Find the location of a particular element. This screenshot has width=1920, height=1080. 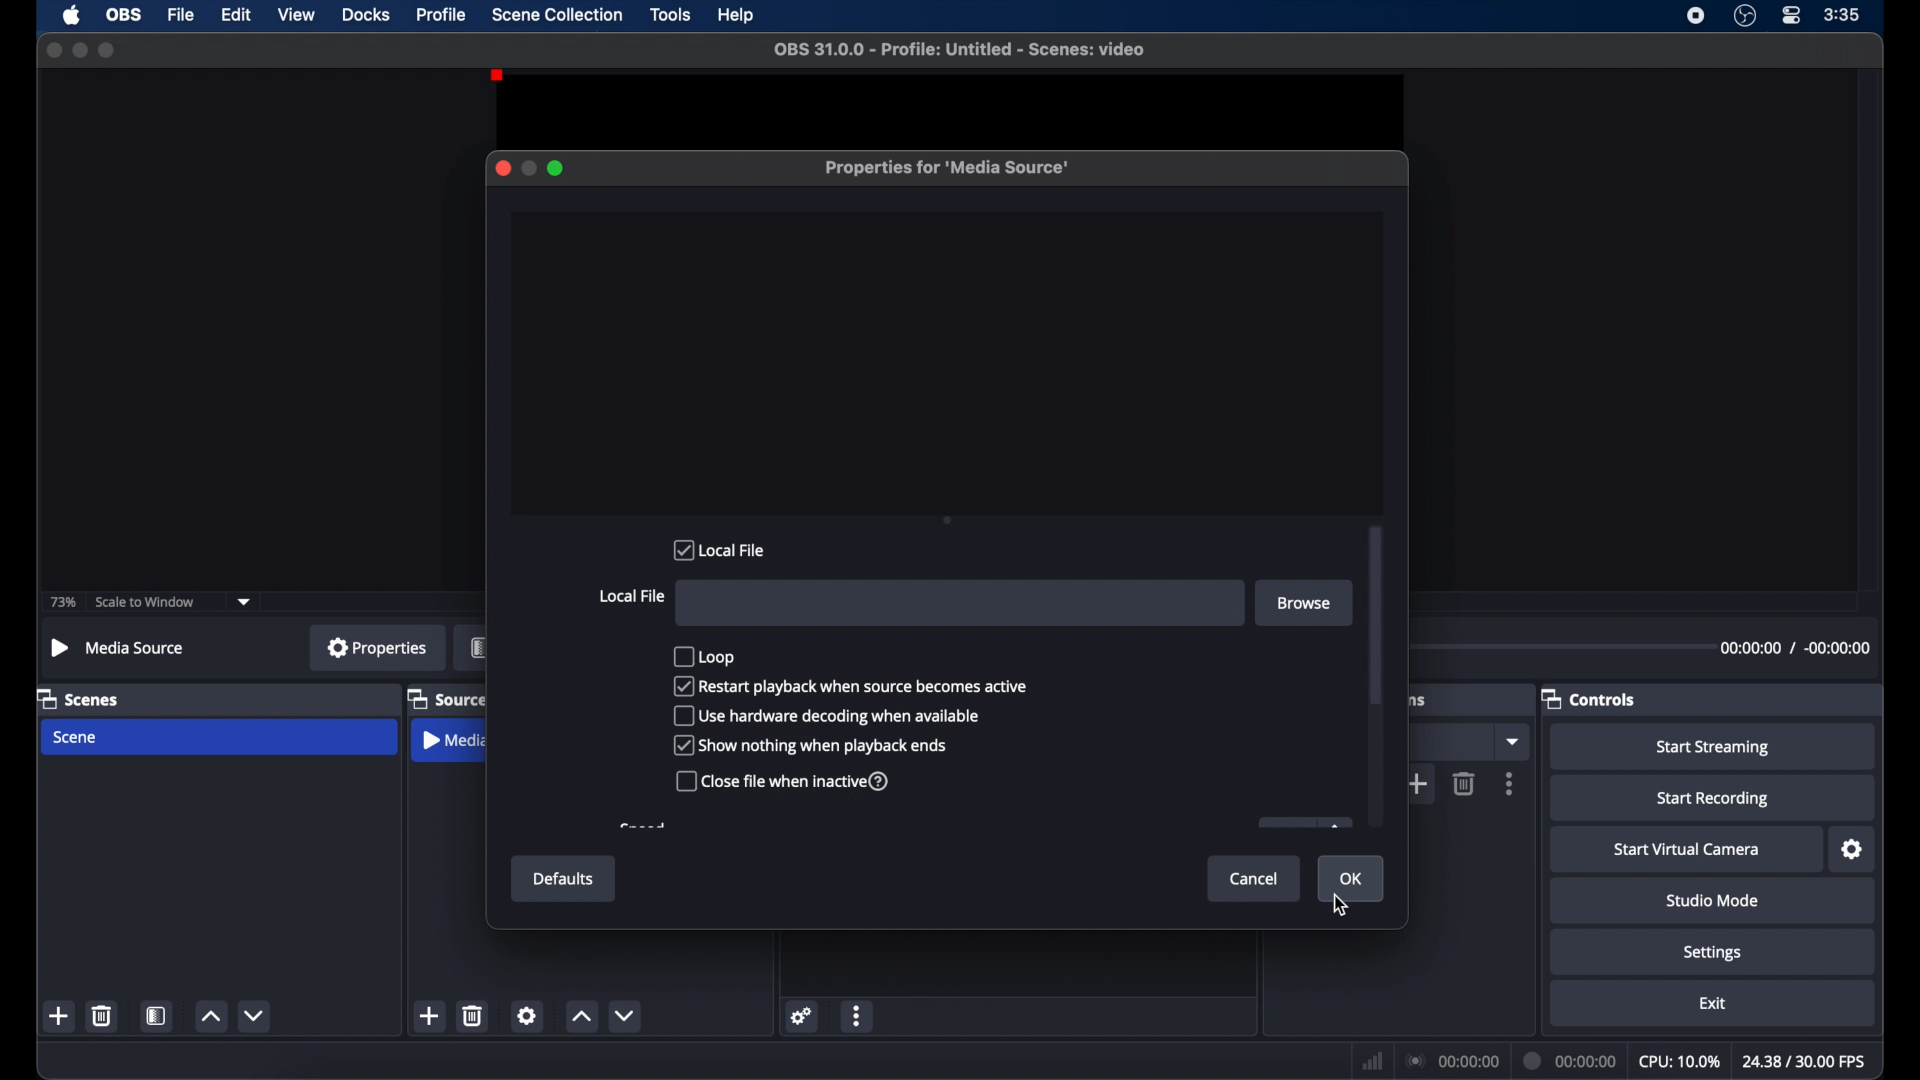

tools is located at coordinates (670, 14).